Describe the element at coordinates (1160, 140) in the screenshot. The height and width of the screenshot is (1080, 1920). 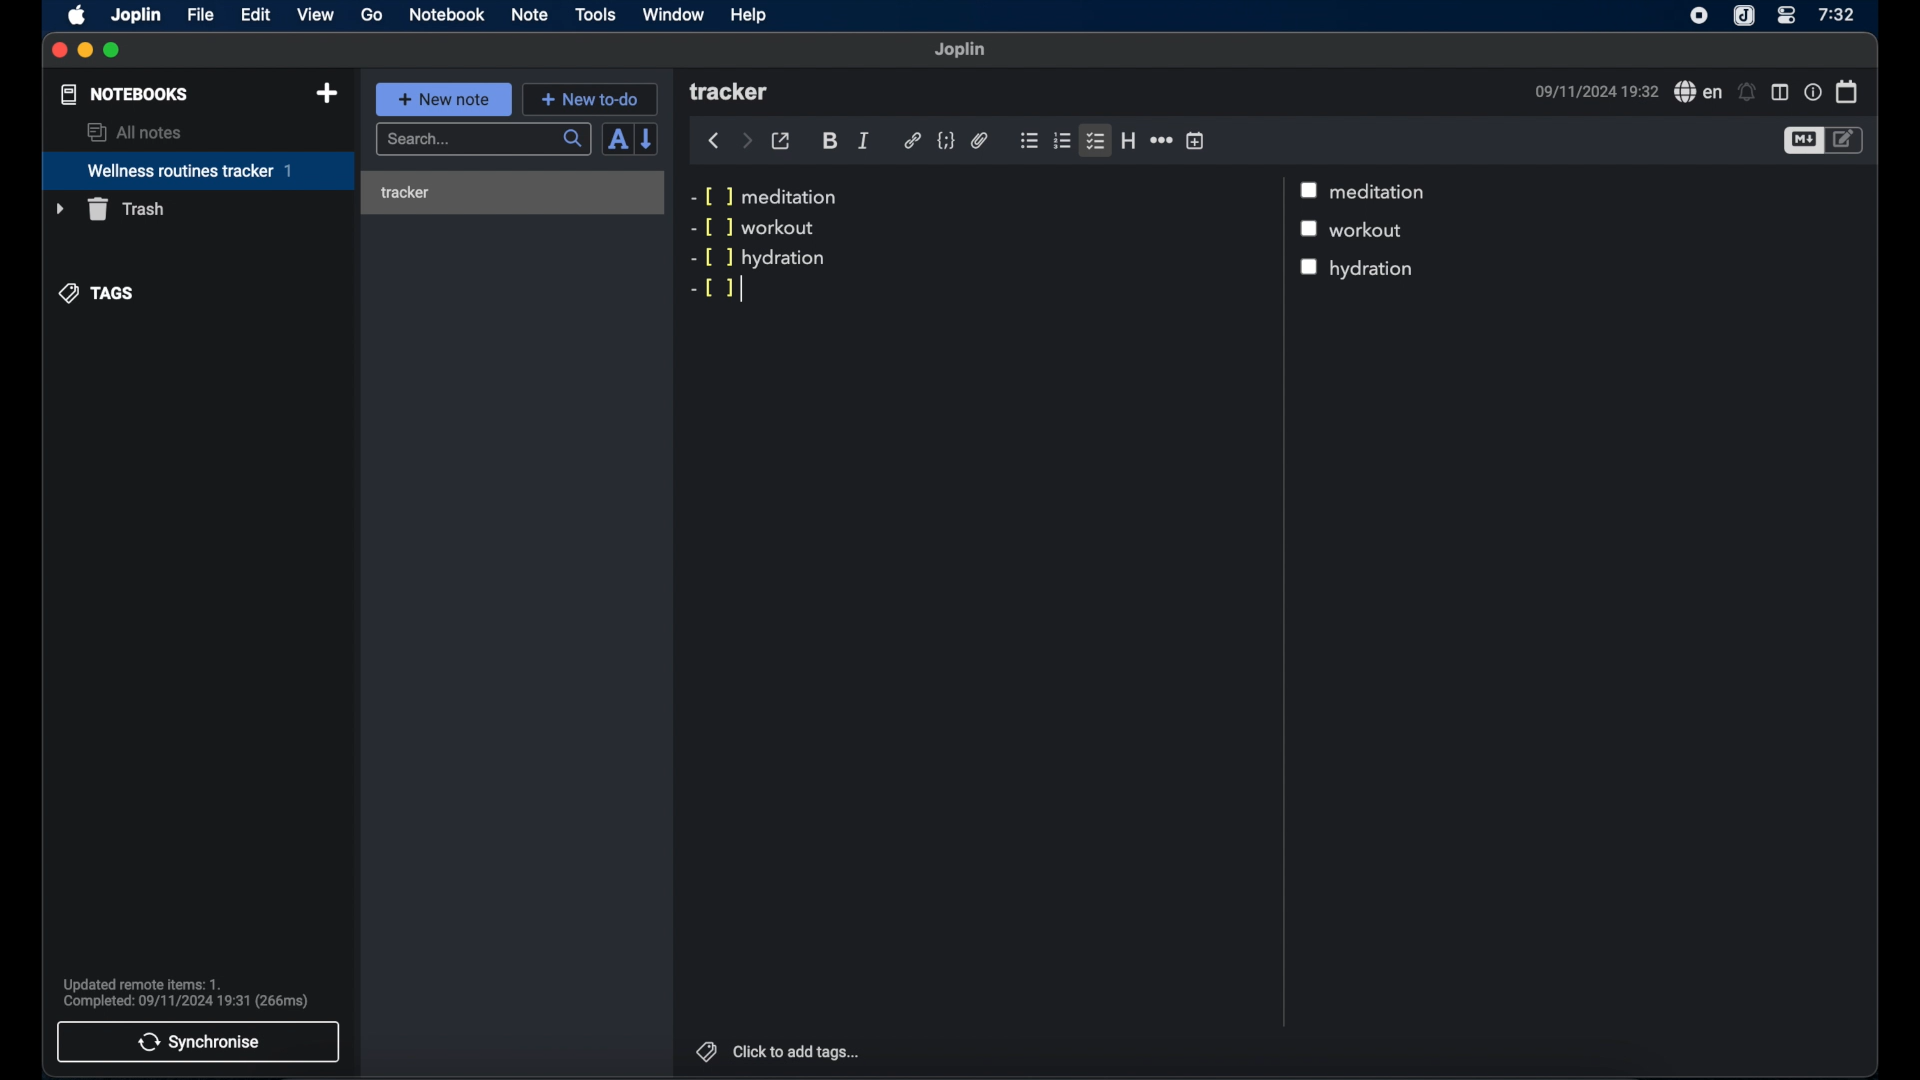
I see `horizontal rule` at that location.